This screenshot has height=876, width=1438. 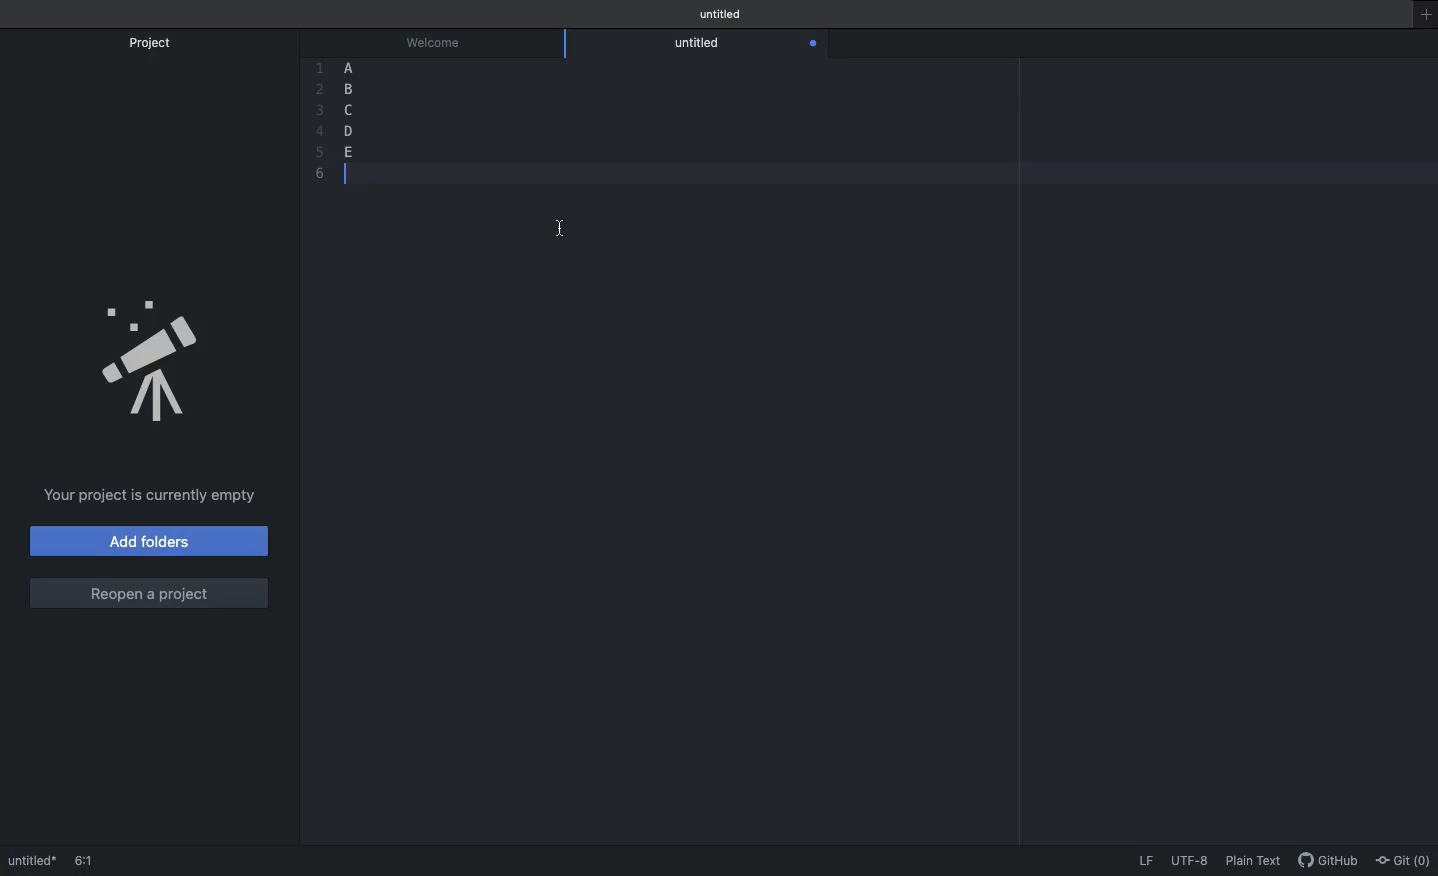 What do you see at coordinates (348, 176) in the screenshot?
I see `typing cursor` at bounding box center [348, 176].